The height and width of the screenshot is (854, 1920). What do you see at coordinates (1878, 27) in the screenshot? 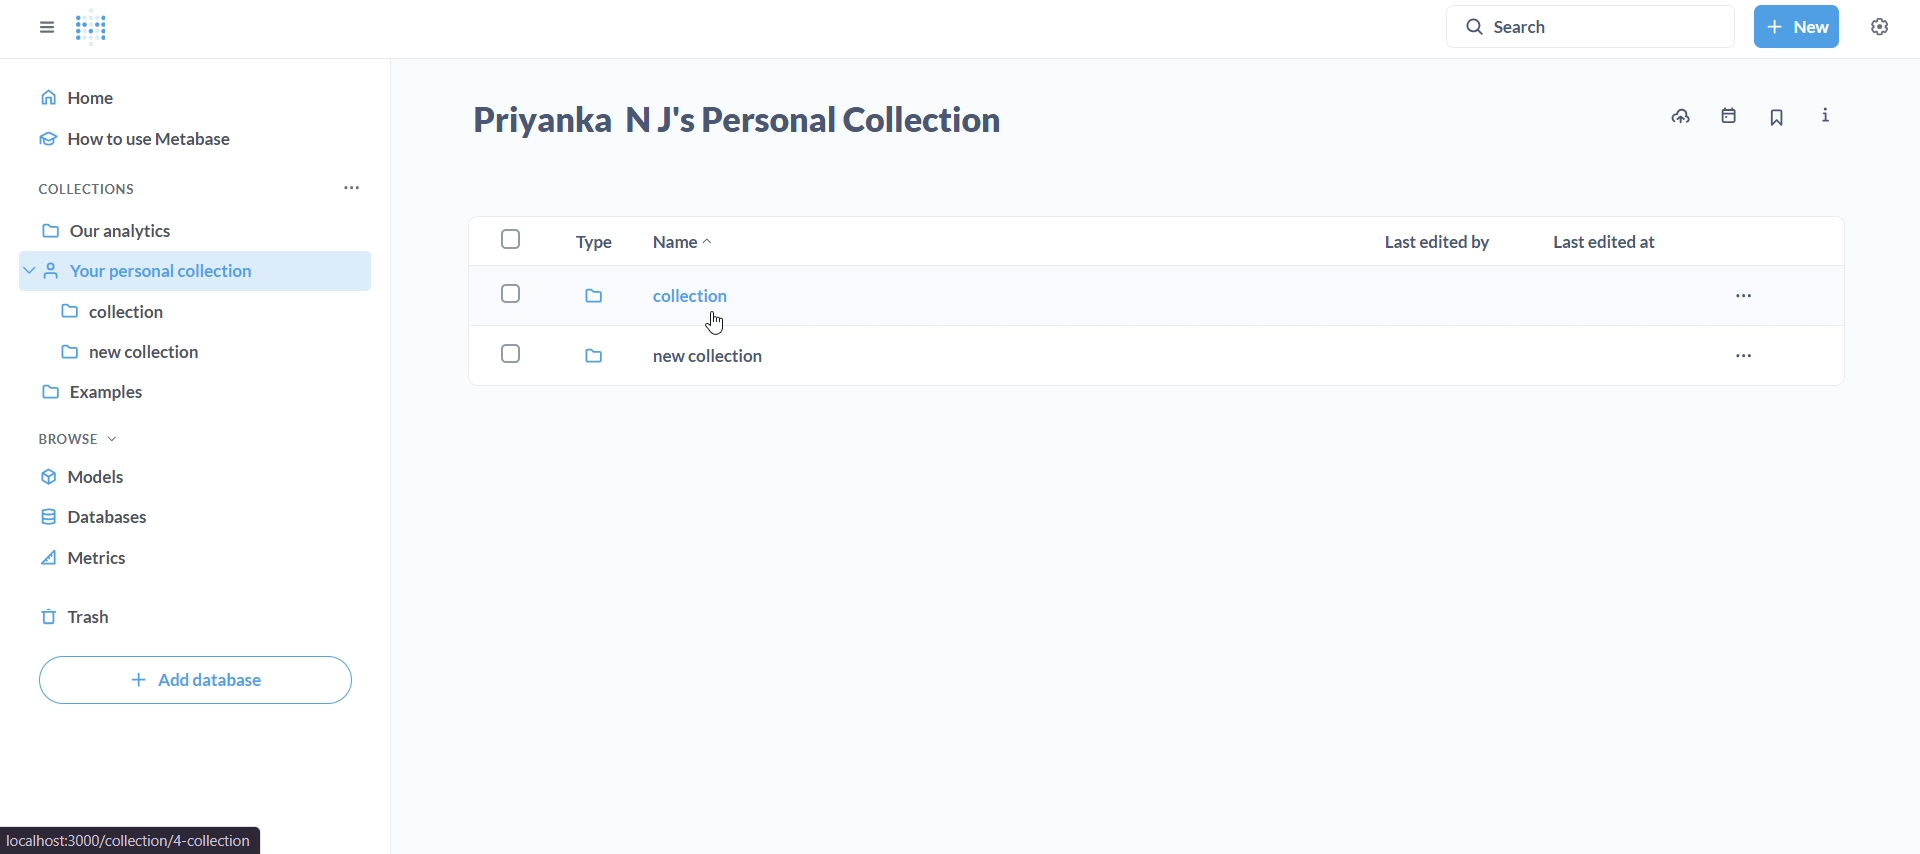
I see `settings` at bounding box center [1878, 27].